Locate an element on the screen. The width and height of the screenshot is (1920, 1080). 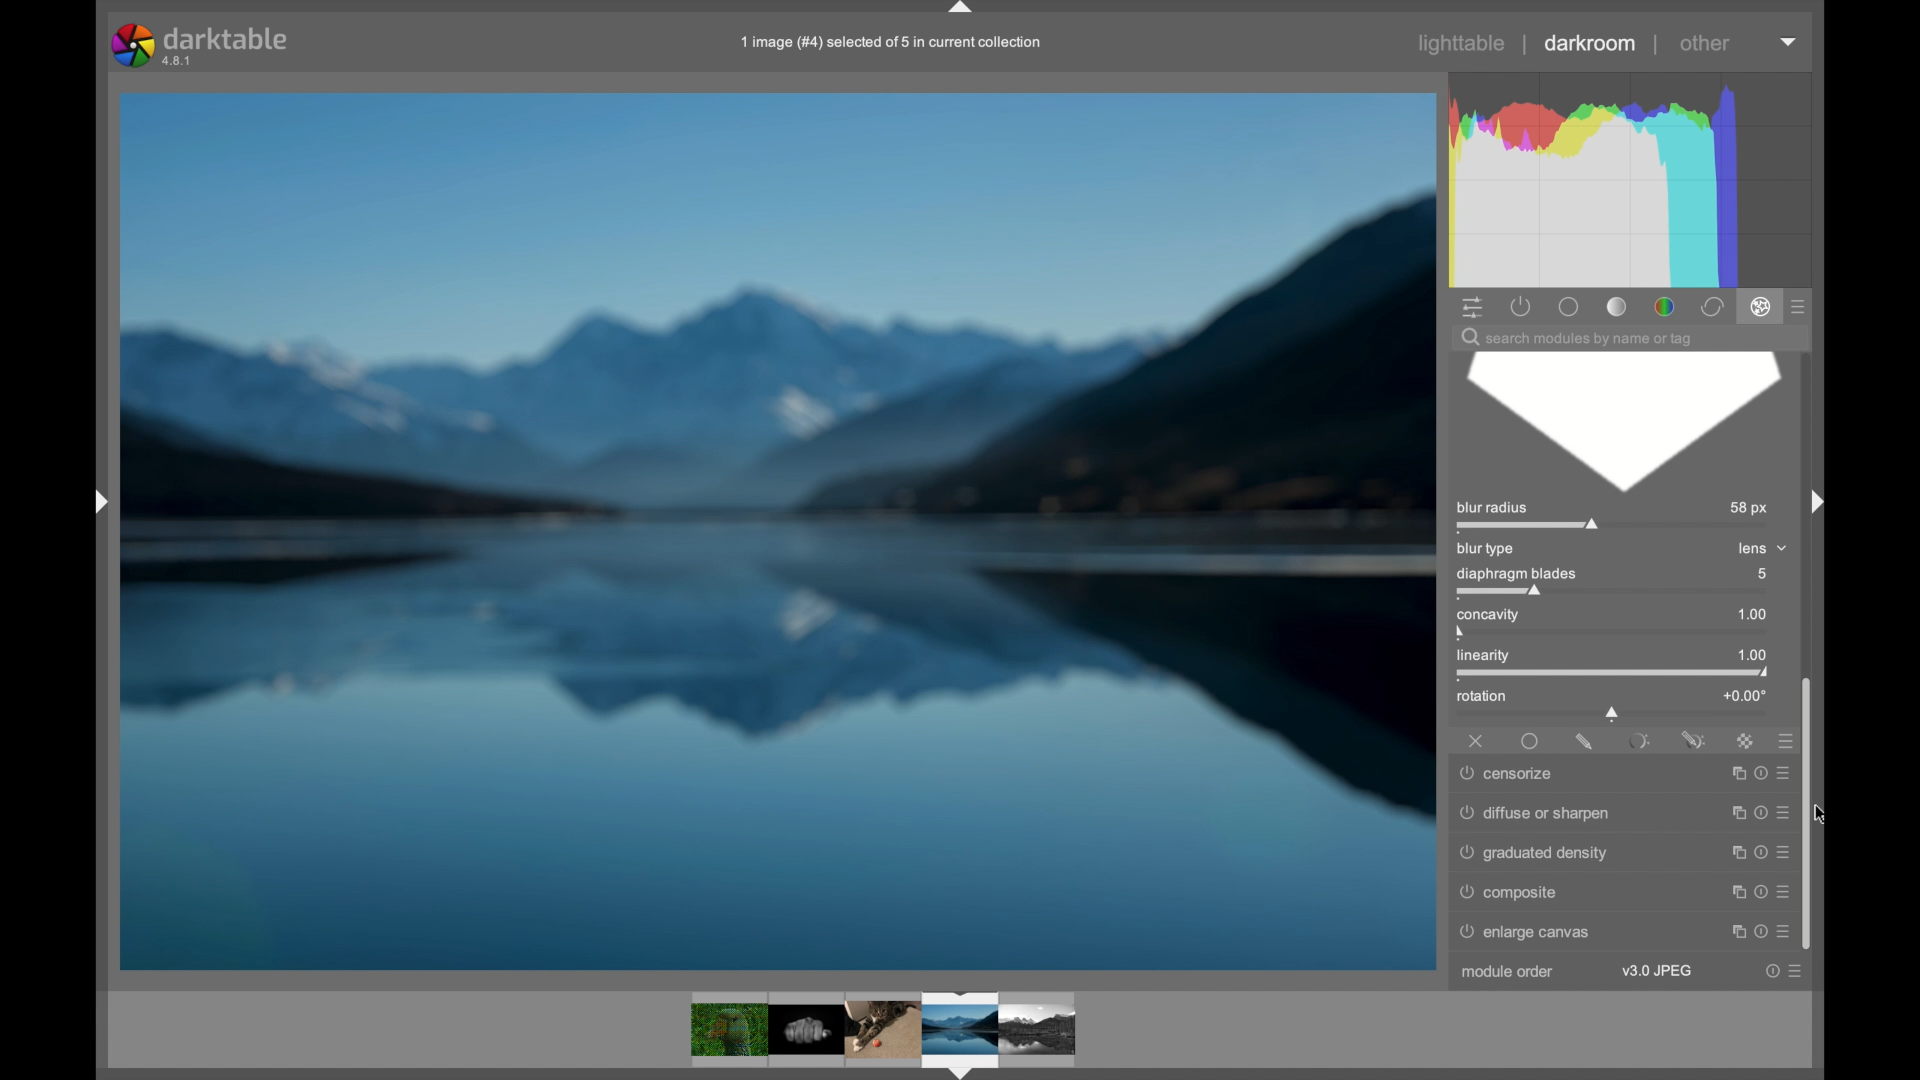
lighttable is located at coordinates (1464, 44).